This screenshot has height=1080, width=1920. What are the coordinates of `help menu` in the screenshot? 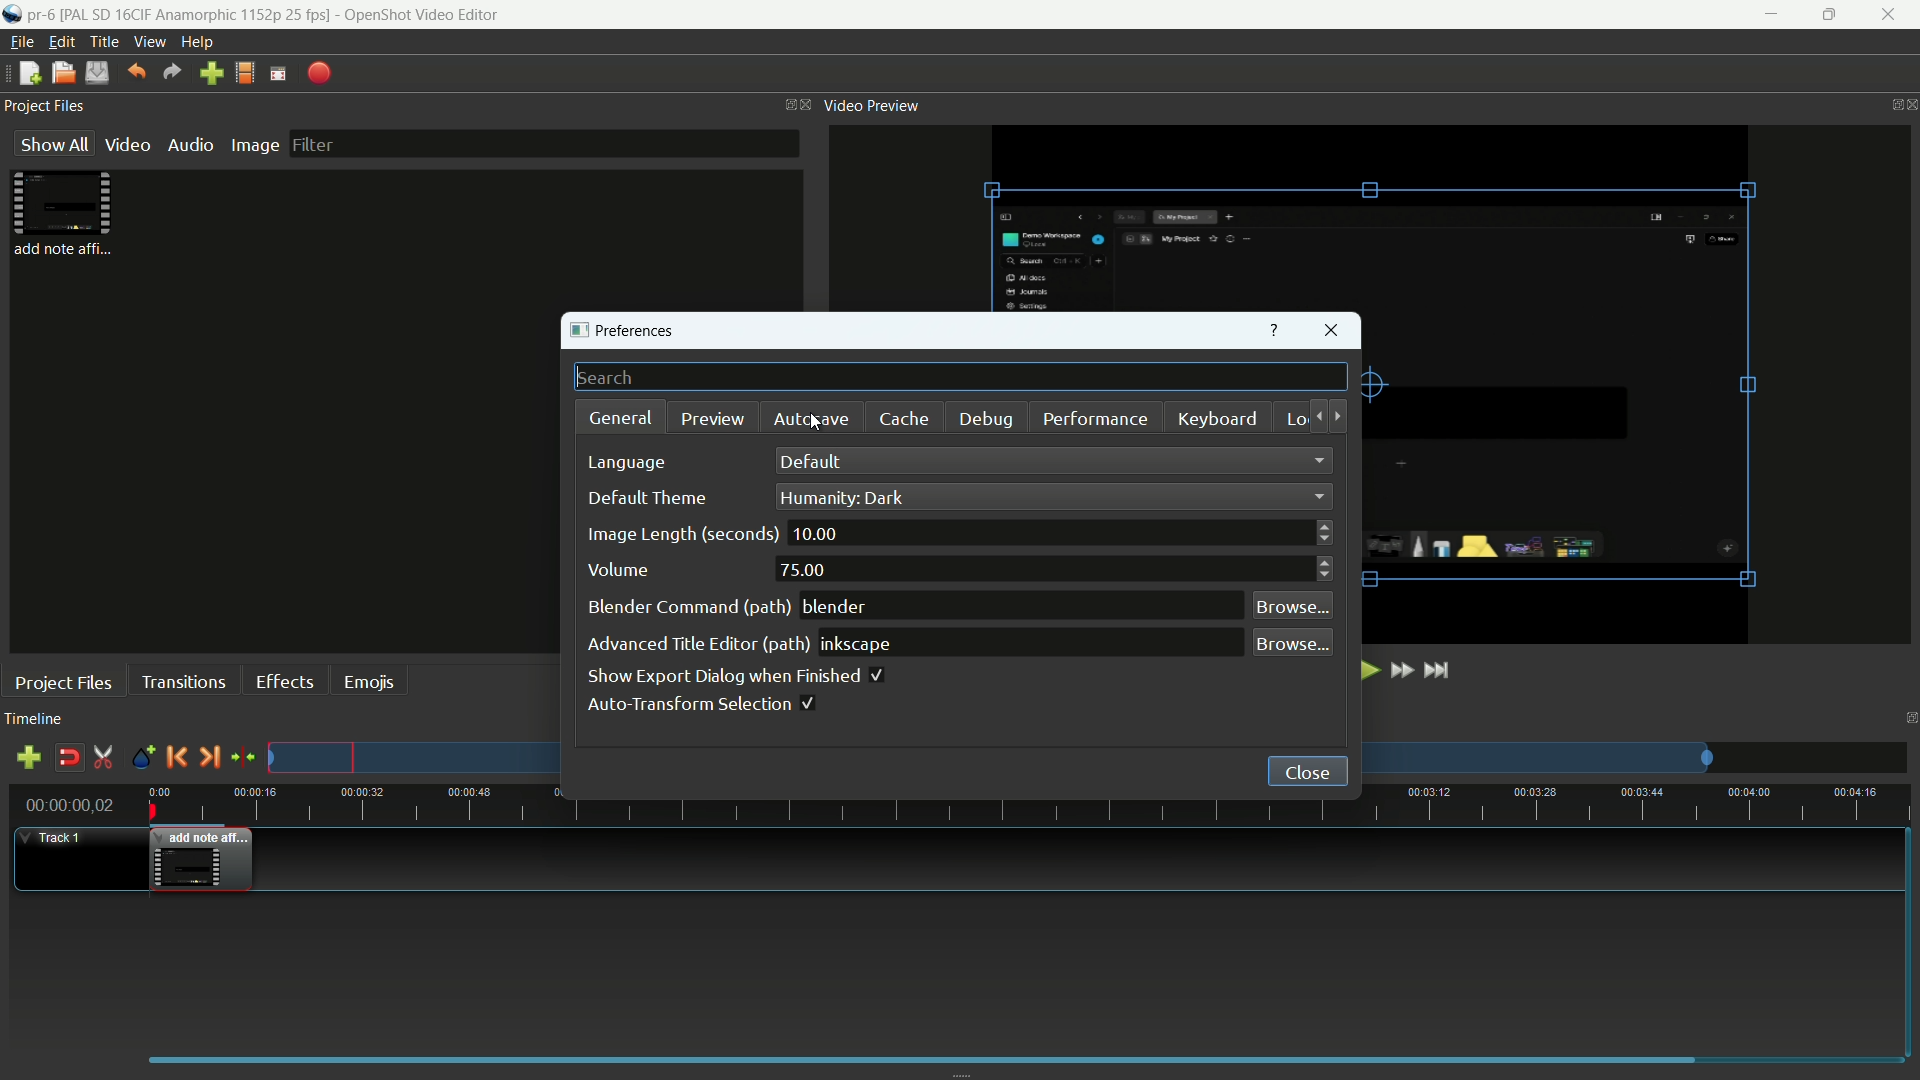 It's located at (197, 44).